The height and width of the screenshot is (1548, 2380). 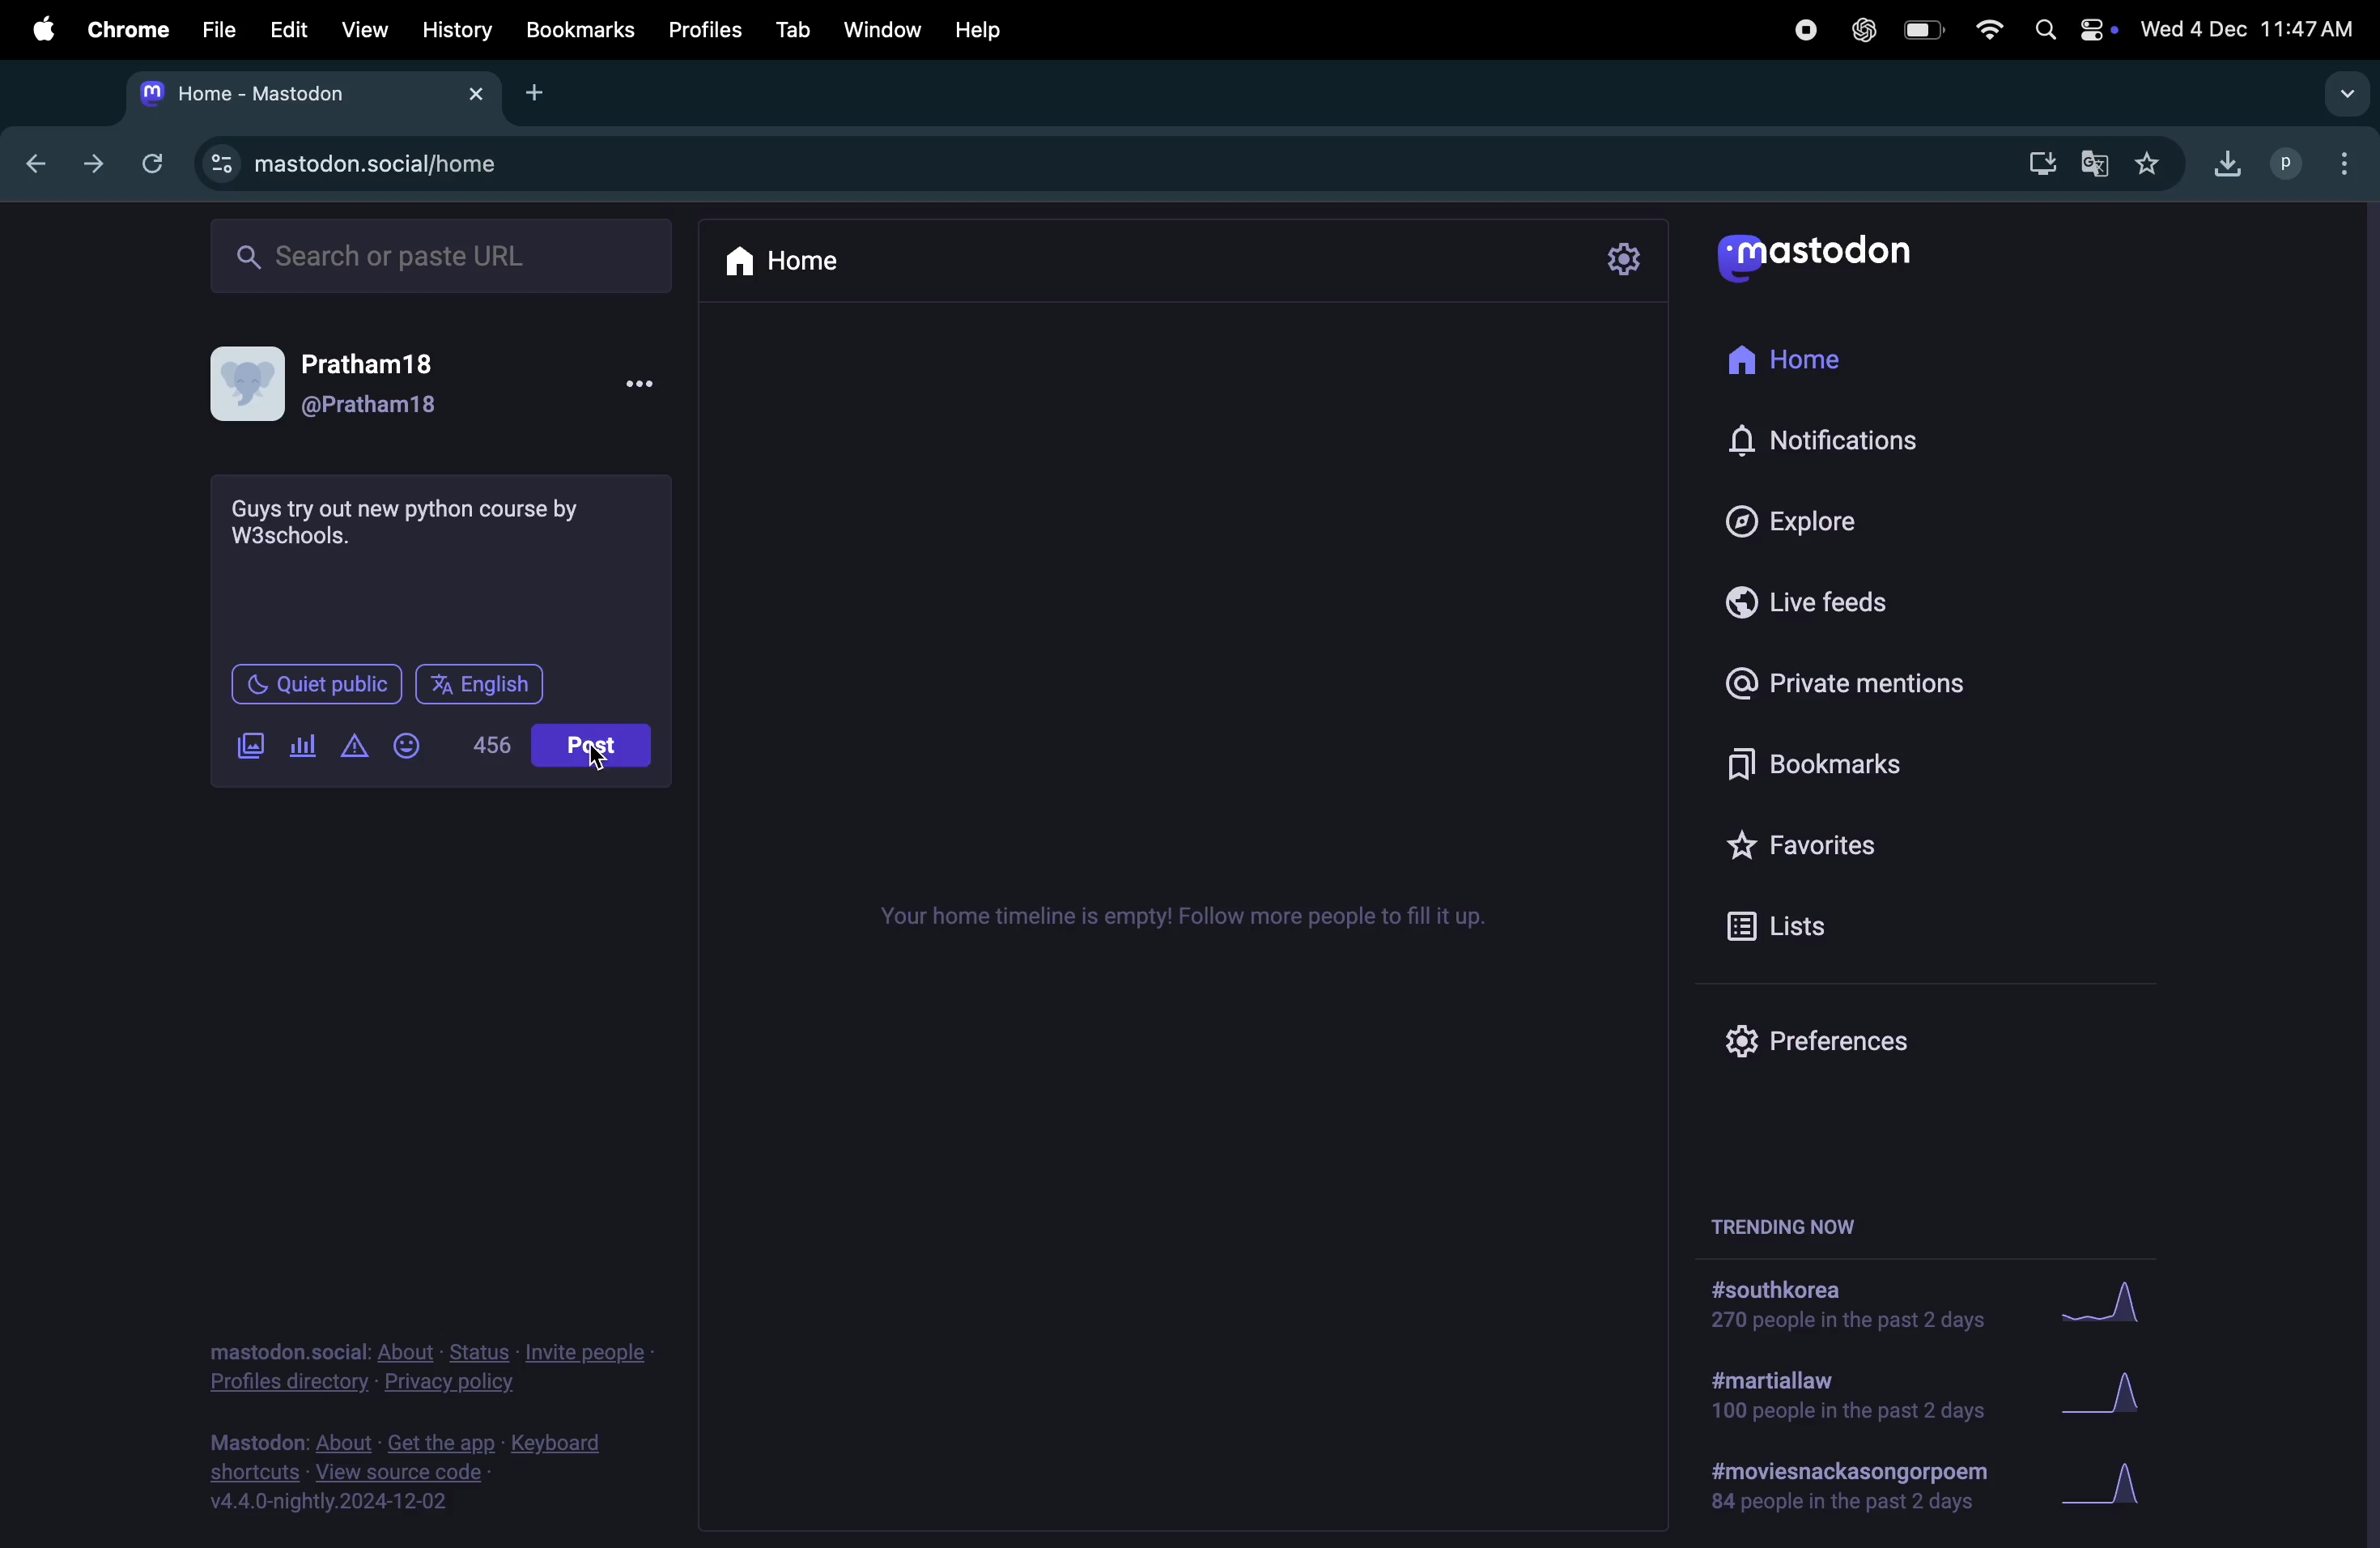 What do you see at coordinates (454, 33) in the screenshot?
I see `History` at bounding box center [454, 33].